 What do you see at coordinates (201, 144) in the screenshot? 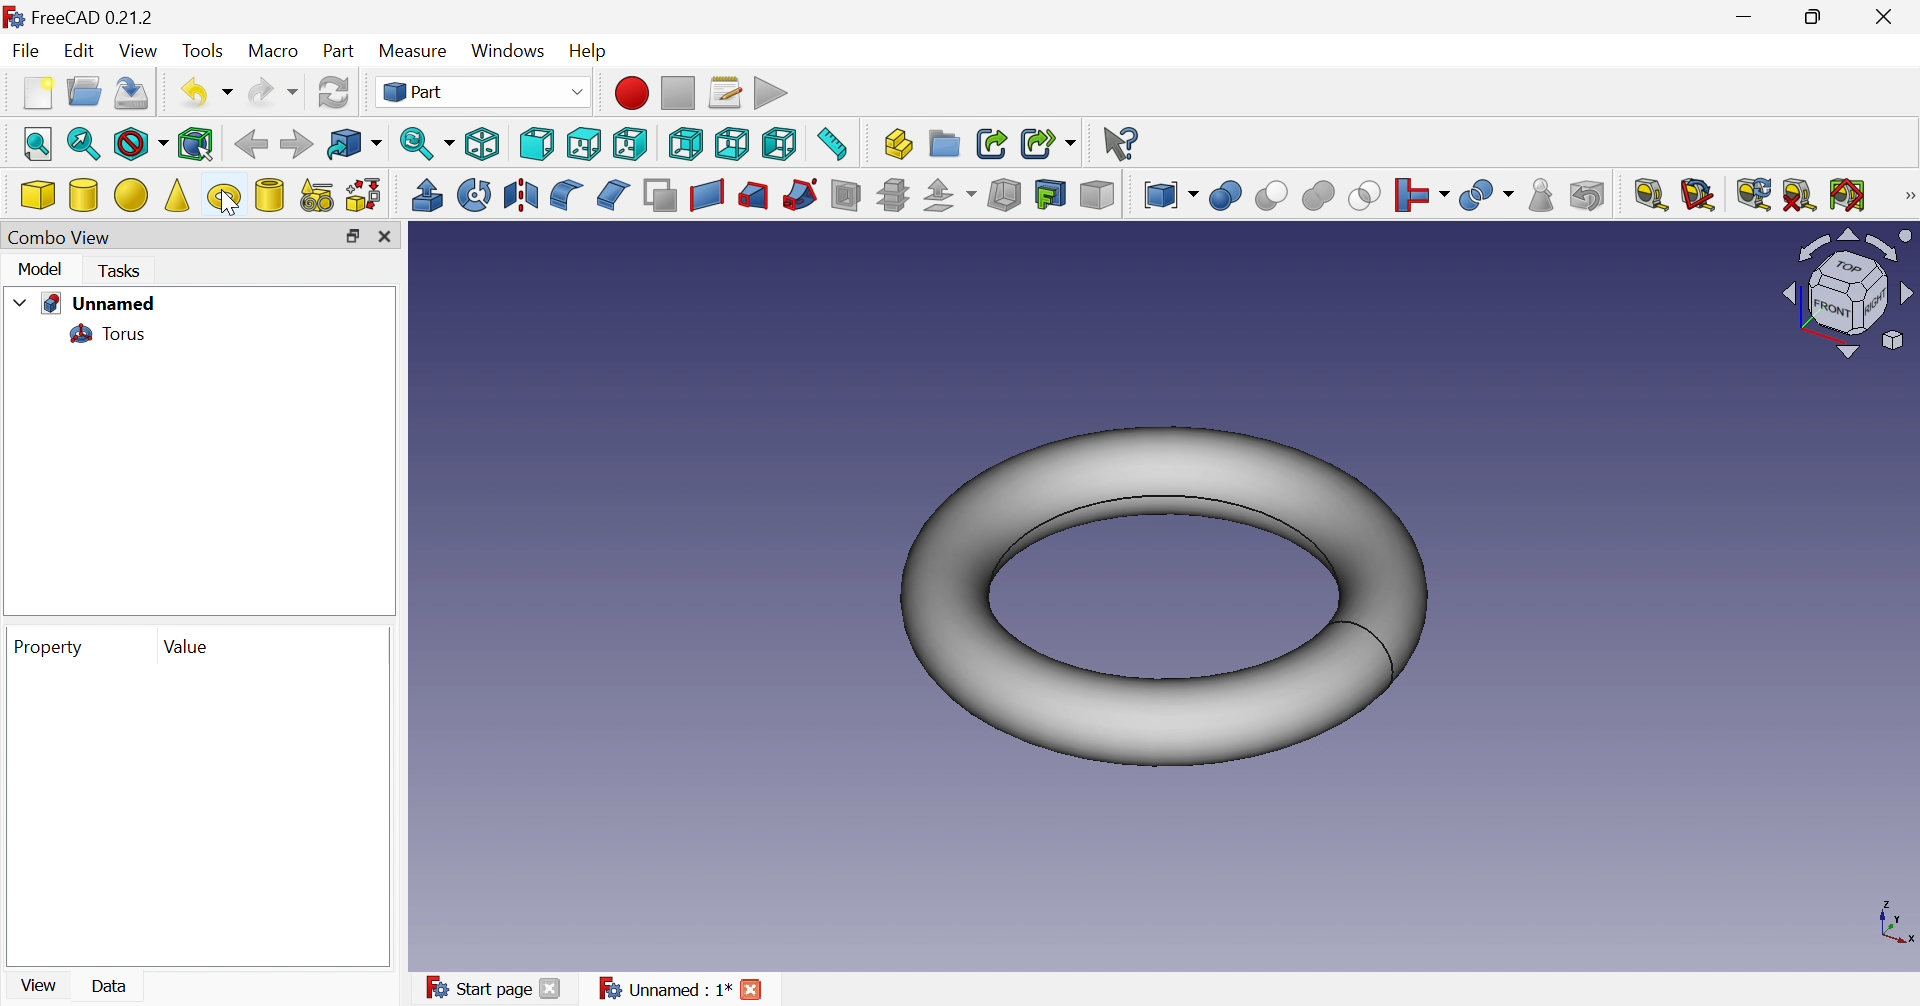
I see `Boundary box` at bounding box center [201, 144].